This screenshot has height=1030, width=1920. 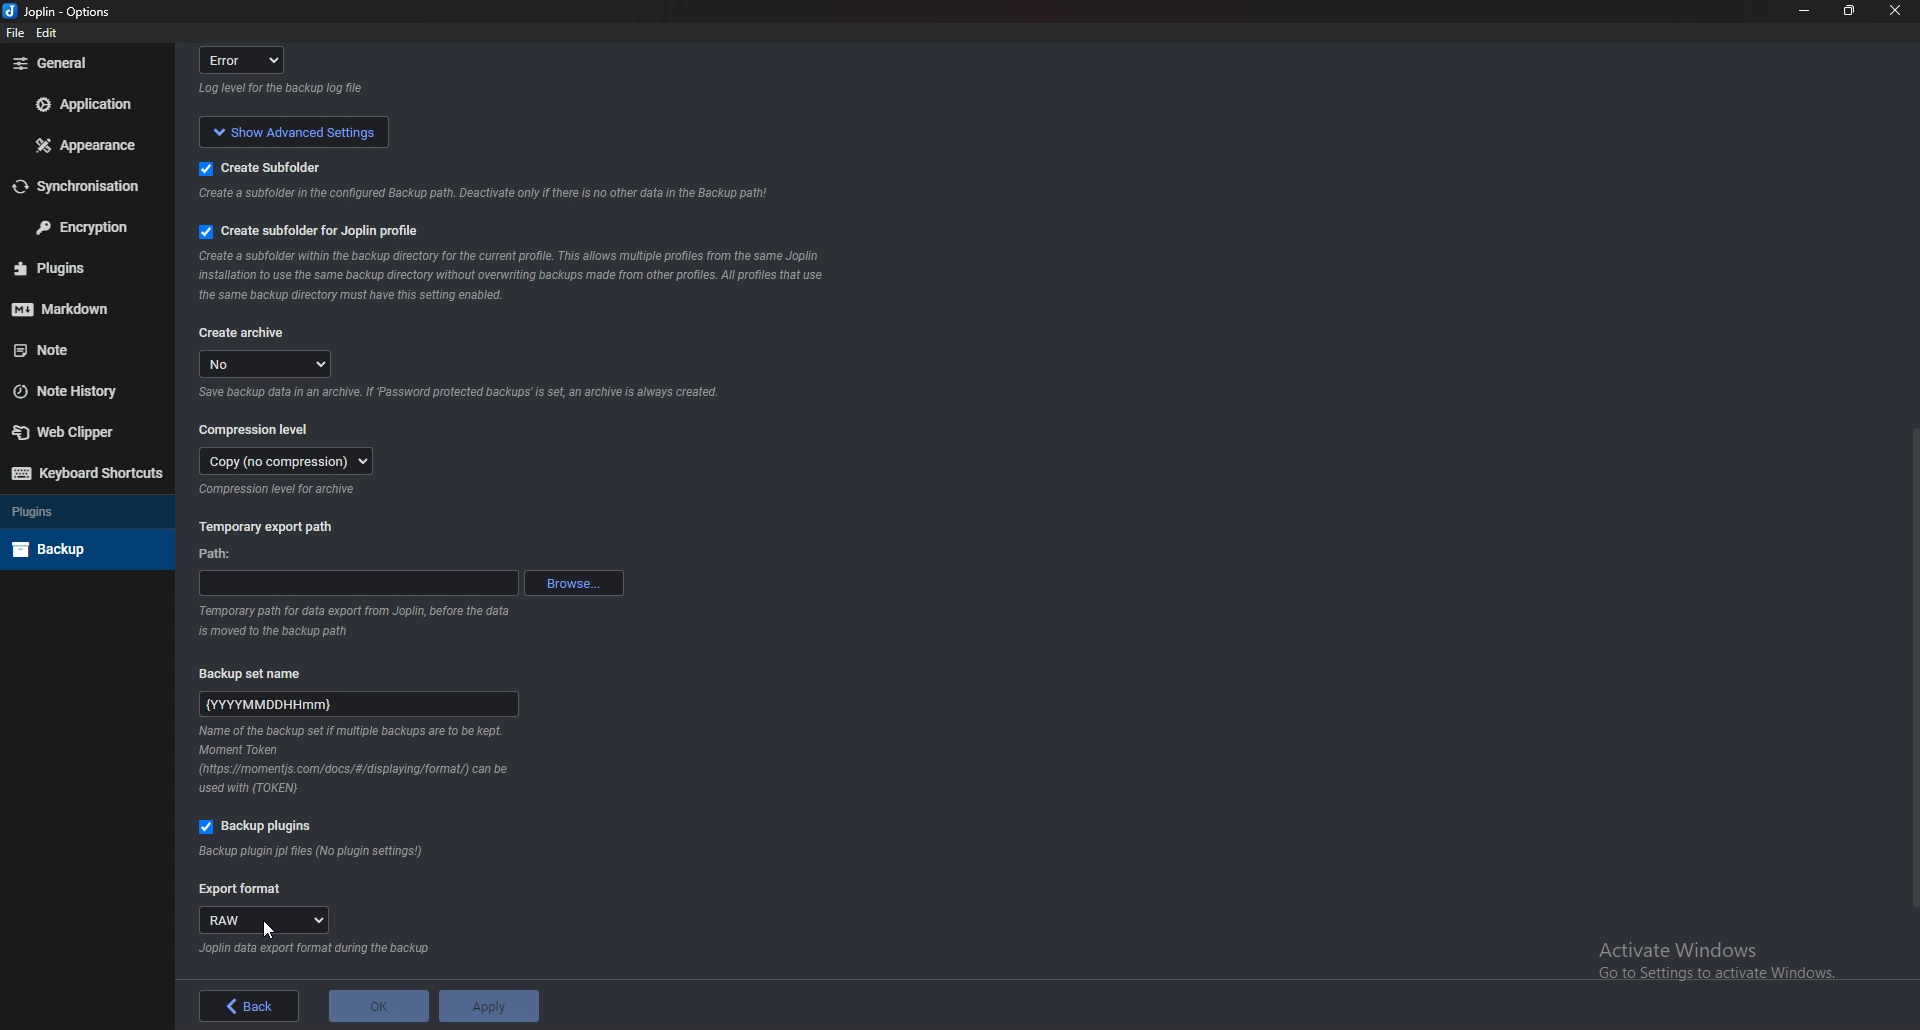 I want to click on General, so click(x=82, y=63).